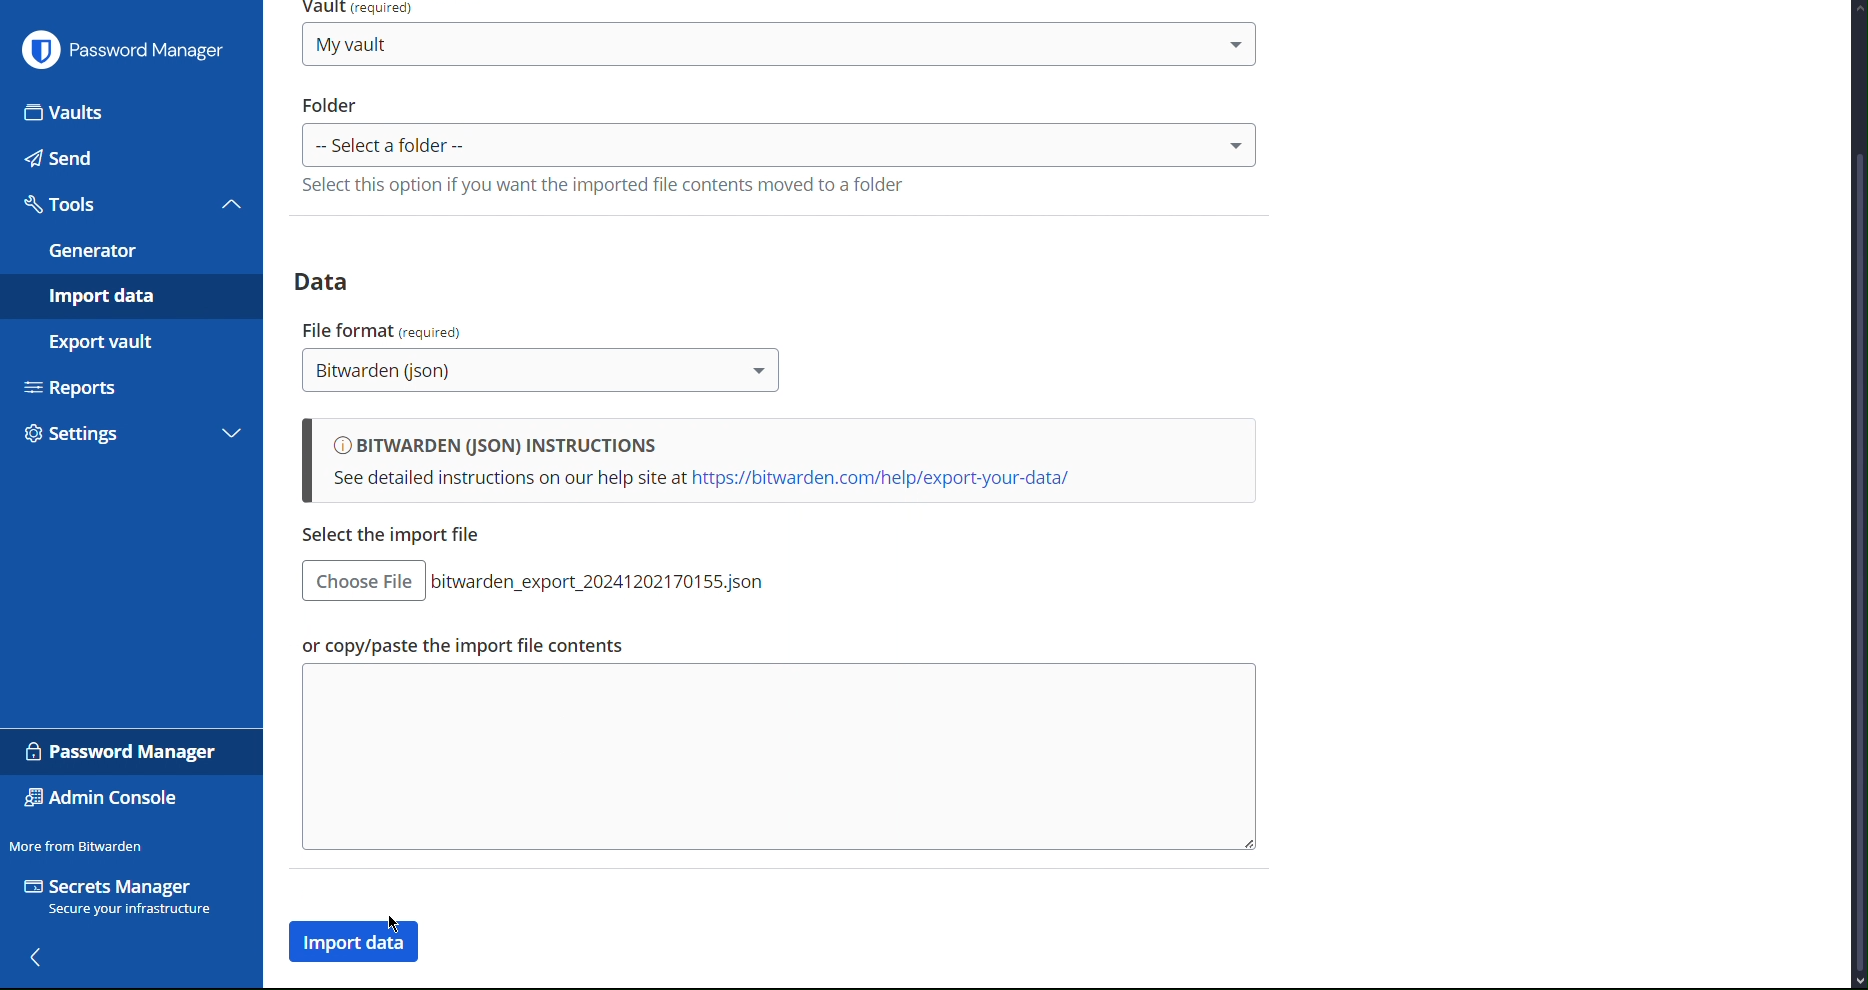  I want to click on Password Manager, so click(123, 48).